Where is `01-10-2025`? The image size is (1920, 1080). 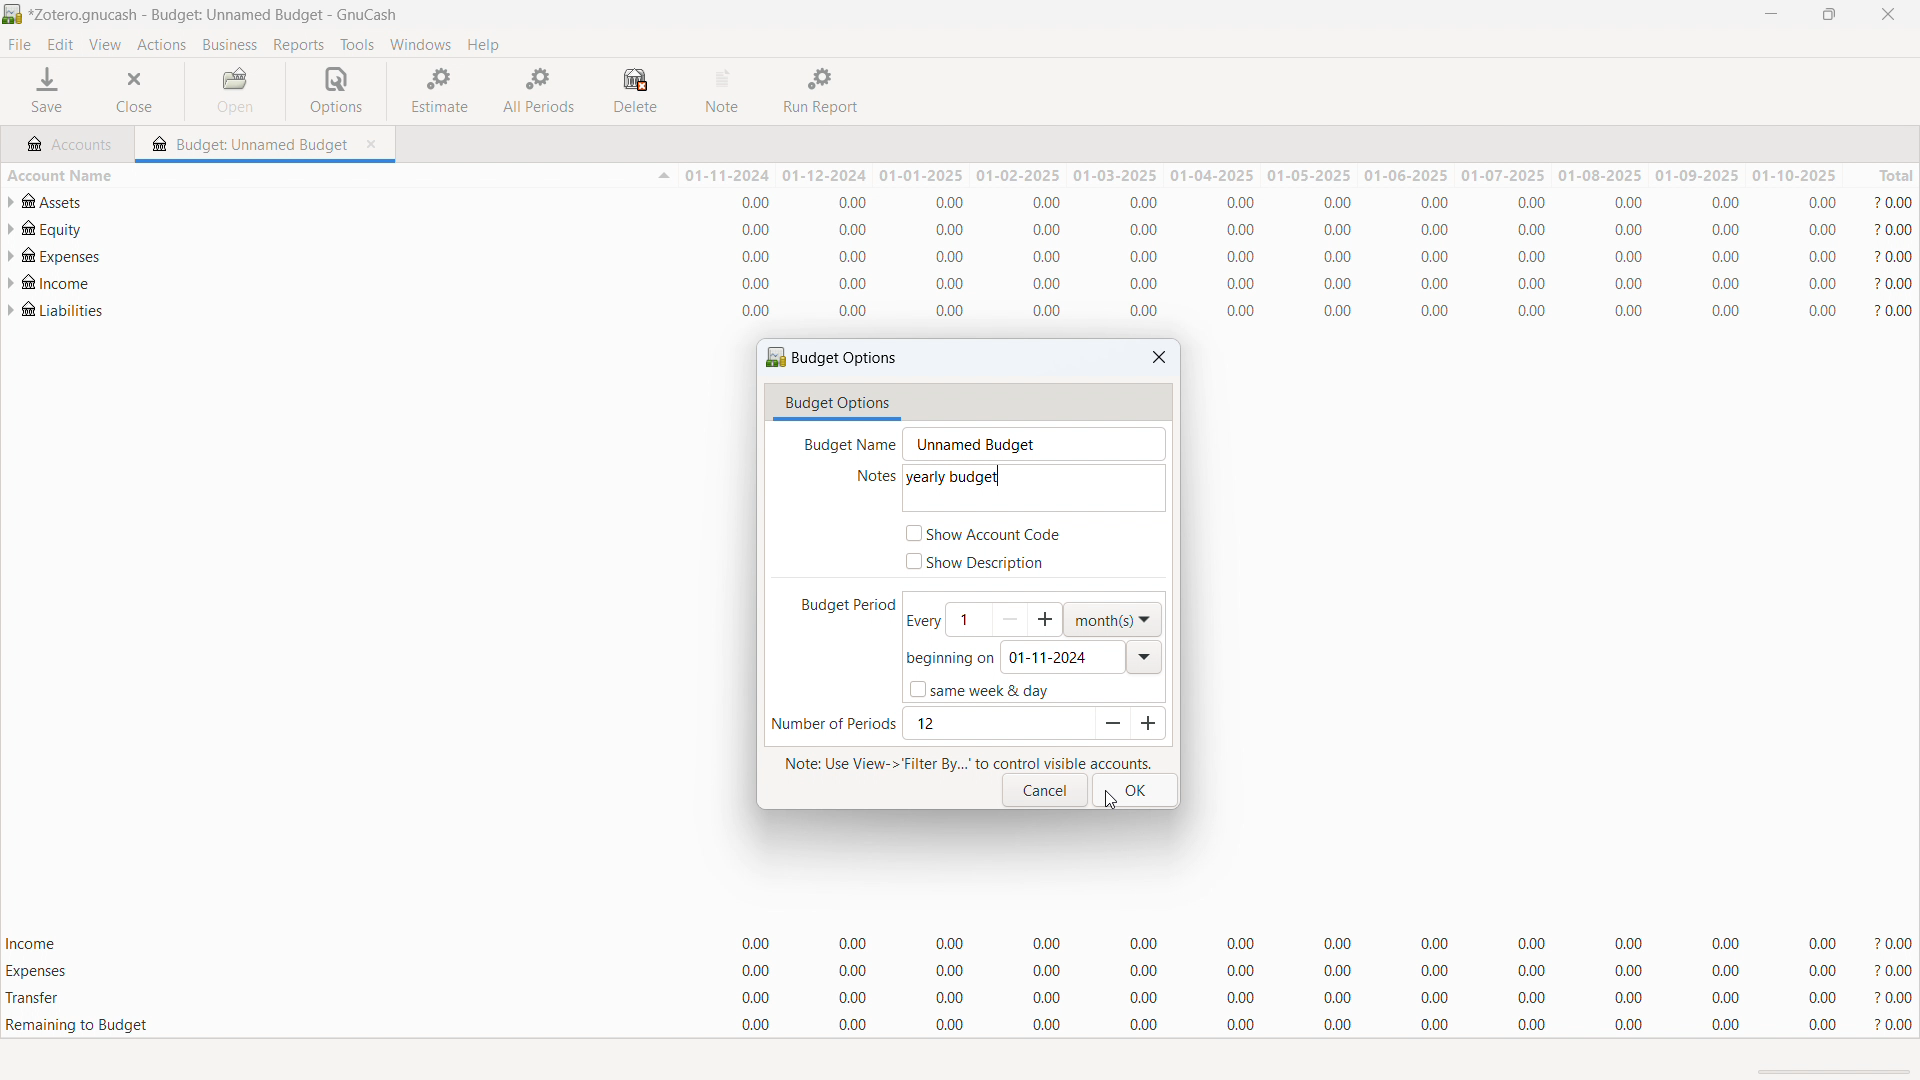 01-10-2025 is located at coordinates (1794, 175).